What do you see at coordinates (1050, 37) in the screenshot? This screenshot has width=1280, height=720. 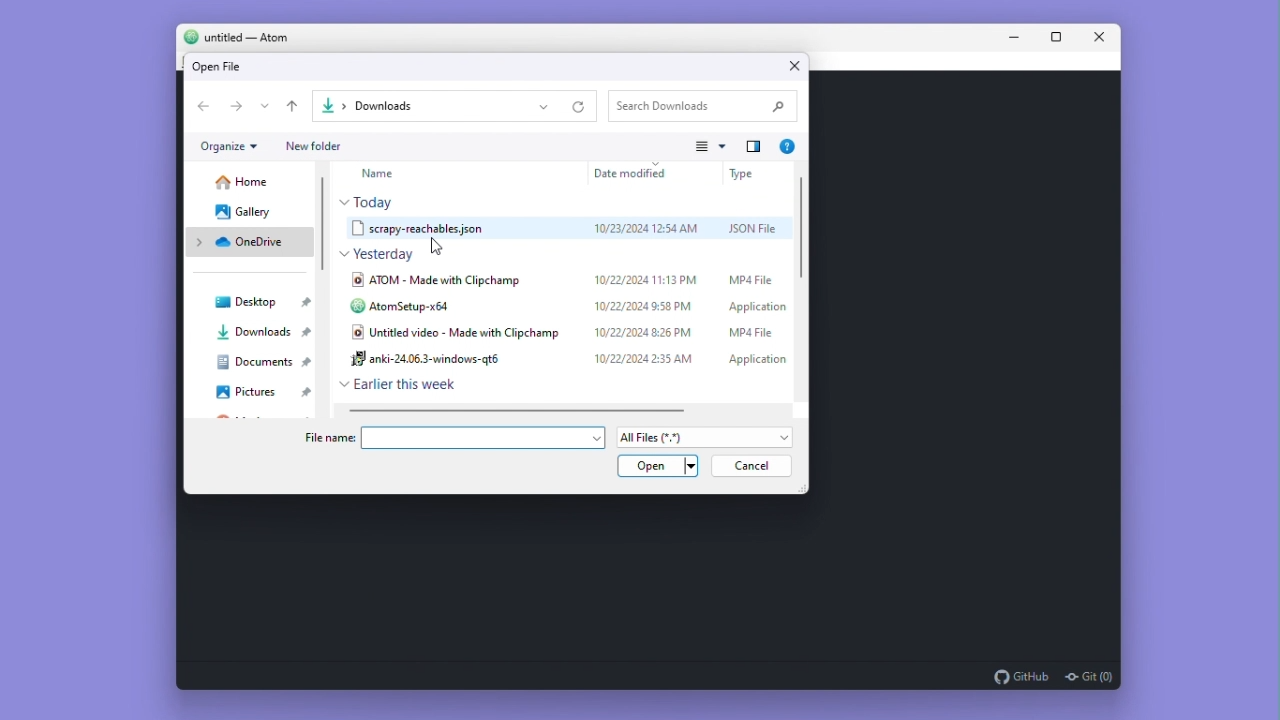 I see `Maximize` at bounding box center [1050, 37].